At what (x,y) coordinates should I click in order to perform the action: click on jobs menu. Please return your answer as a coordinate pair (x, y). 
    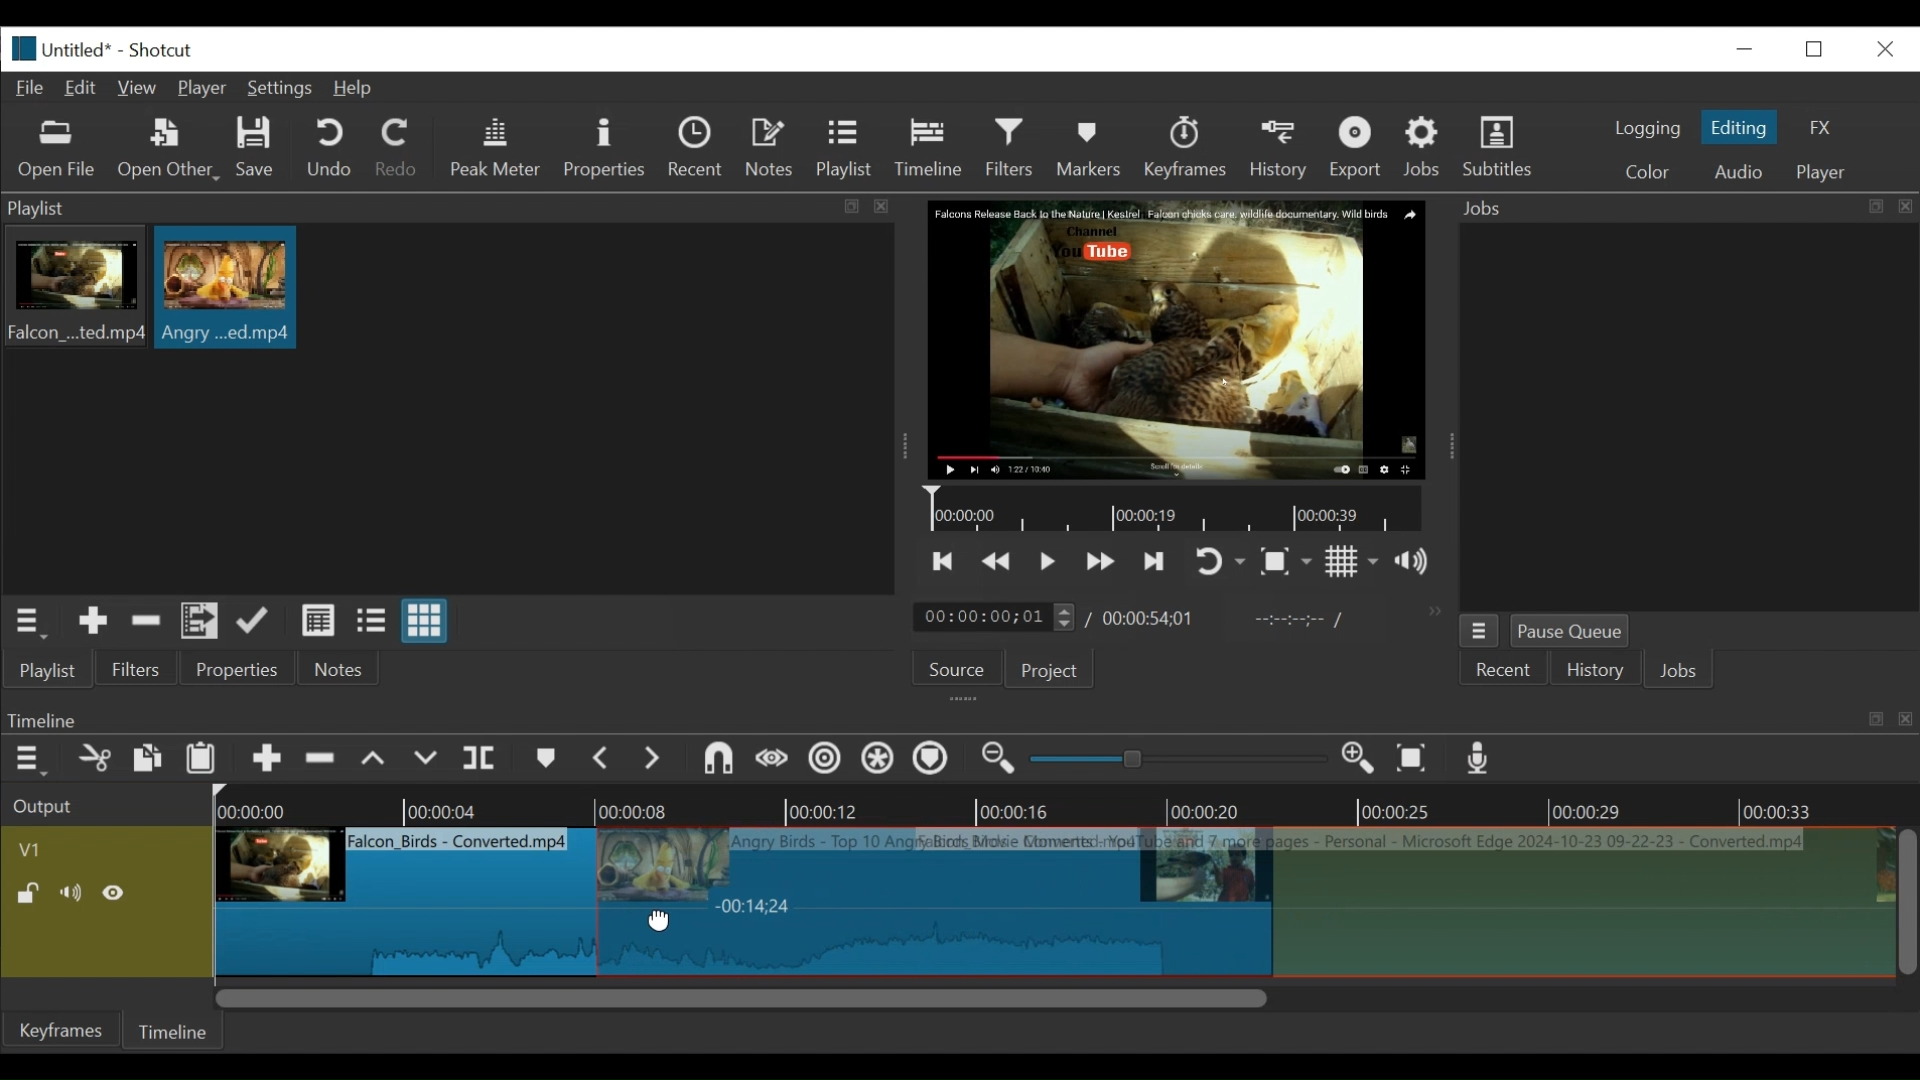
    Looking at the image, I should click on (1479, 628).